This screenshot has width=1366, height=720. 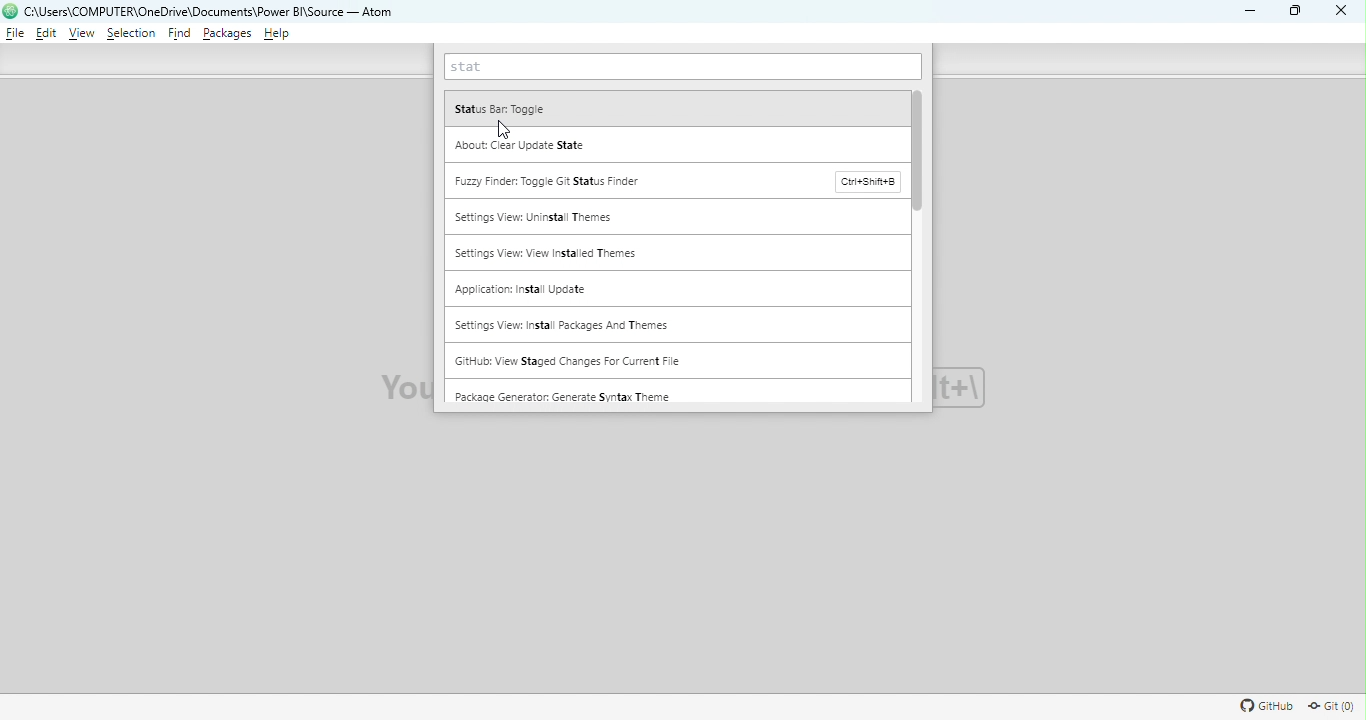 I want to click on Maximize, so click(x=1298, y=12).